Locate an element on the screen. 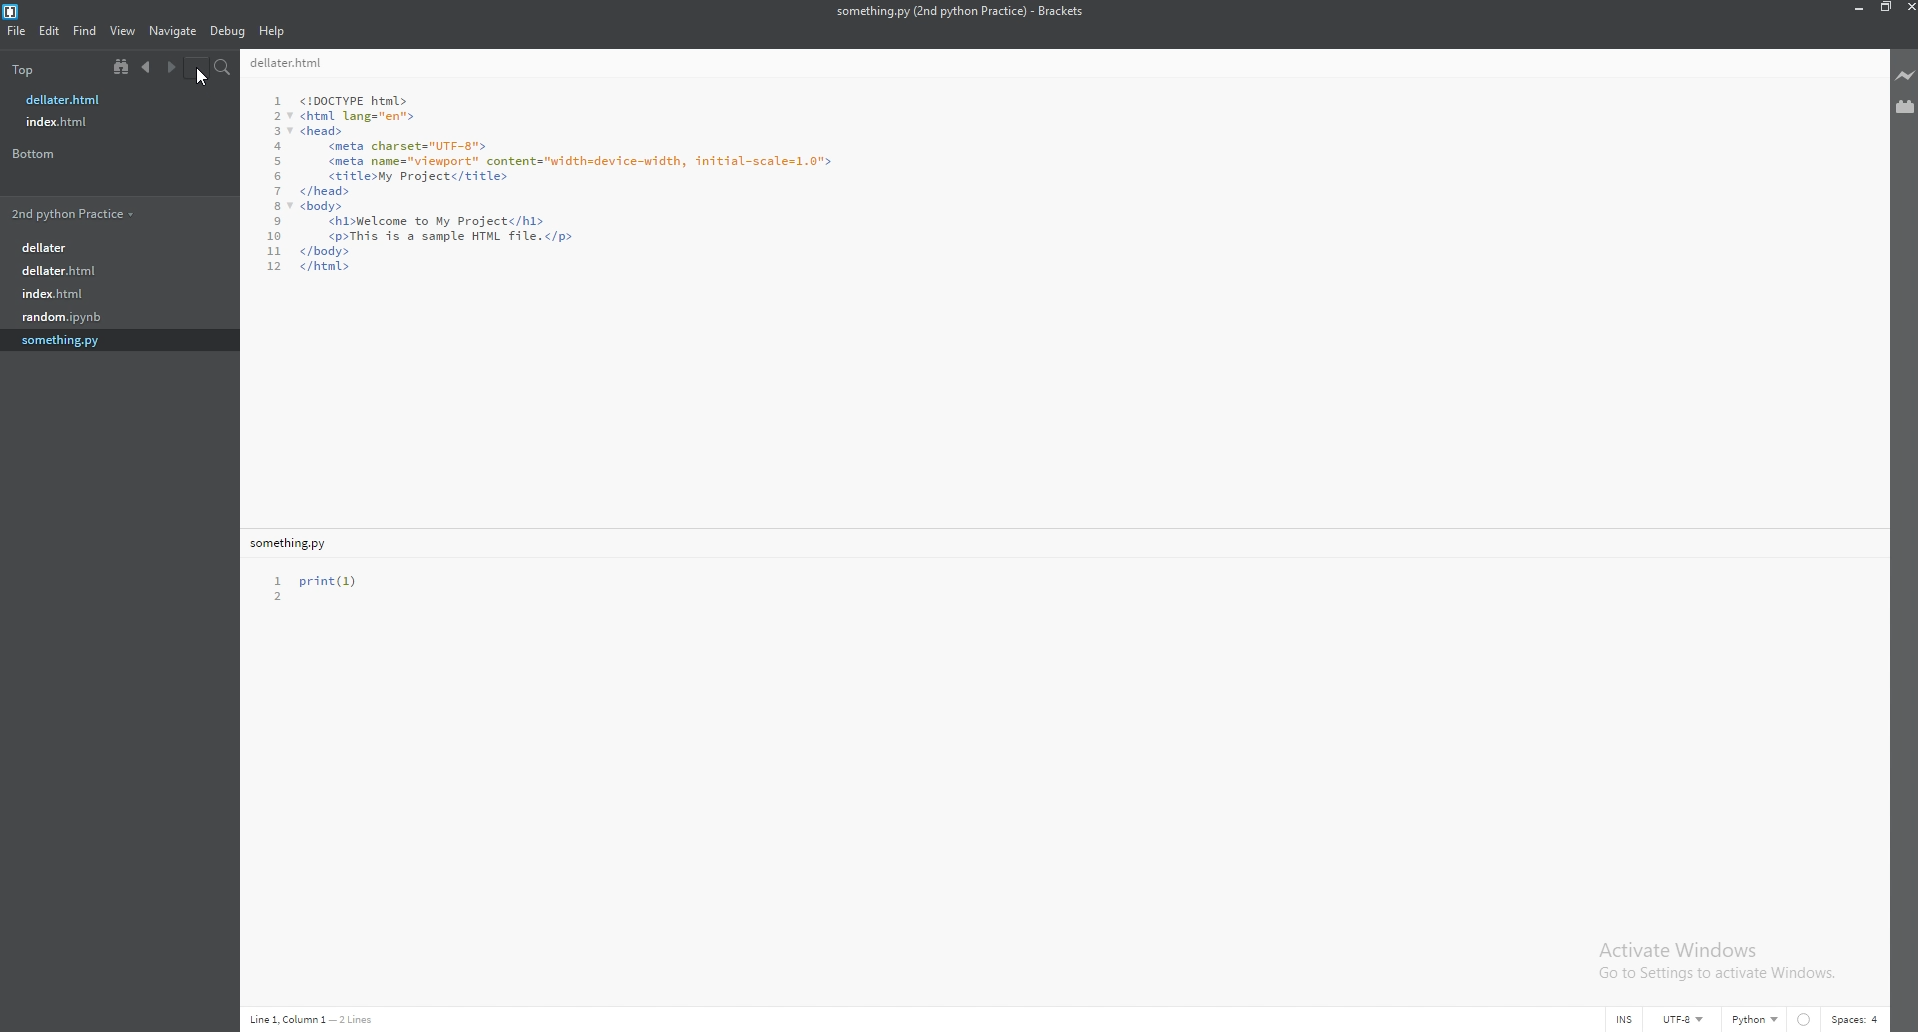  live preview is located at coordinates (1905, 75).